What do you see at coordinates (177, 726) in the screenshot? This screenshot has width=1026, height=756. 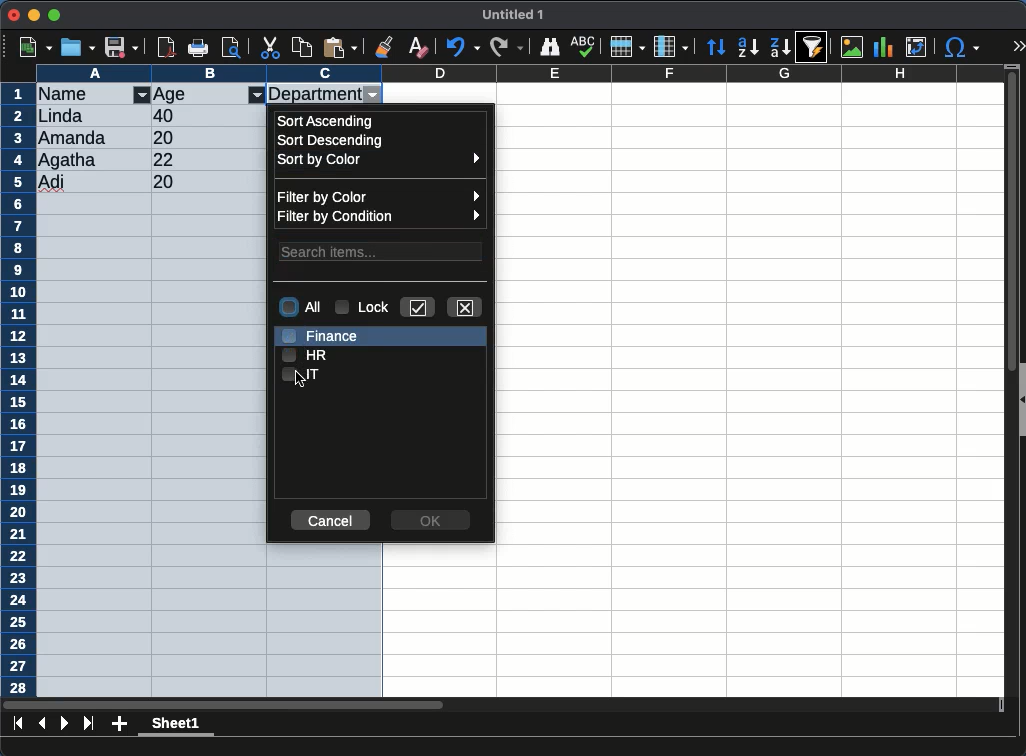 I see `sheet 1` at bounding box center [177, 726].